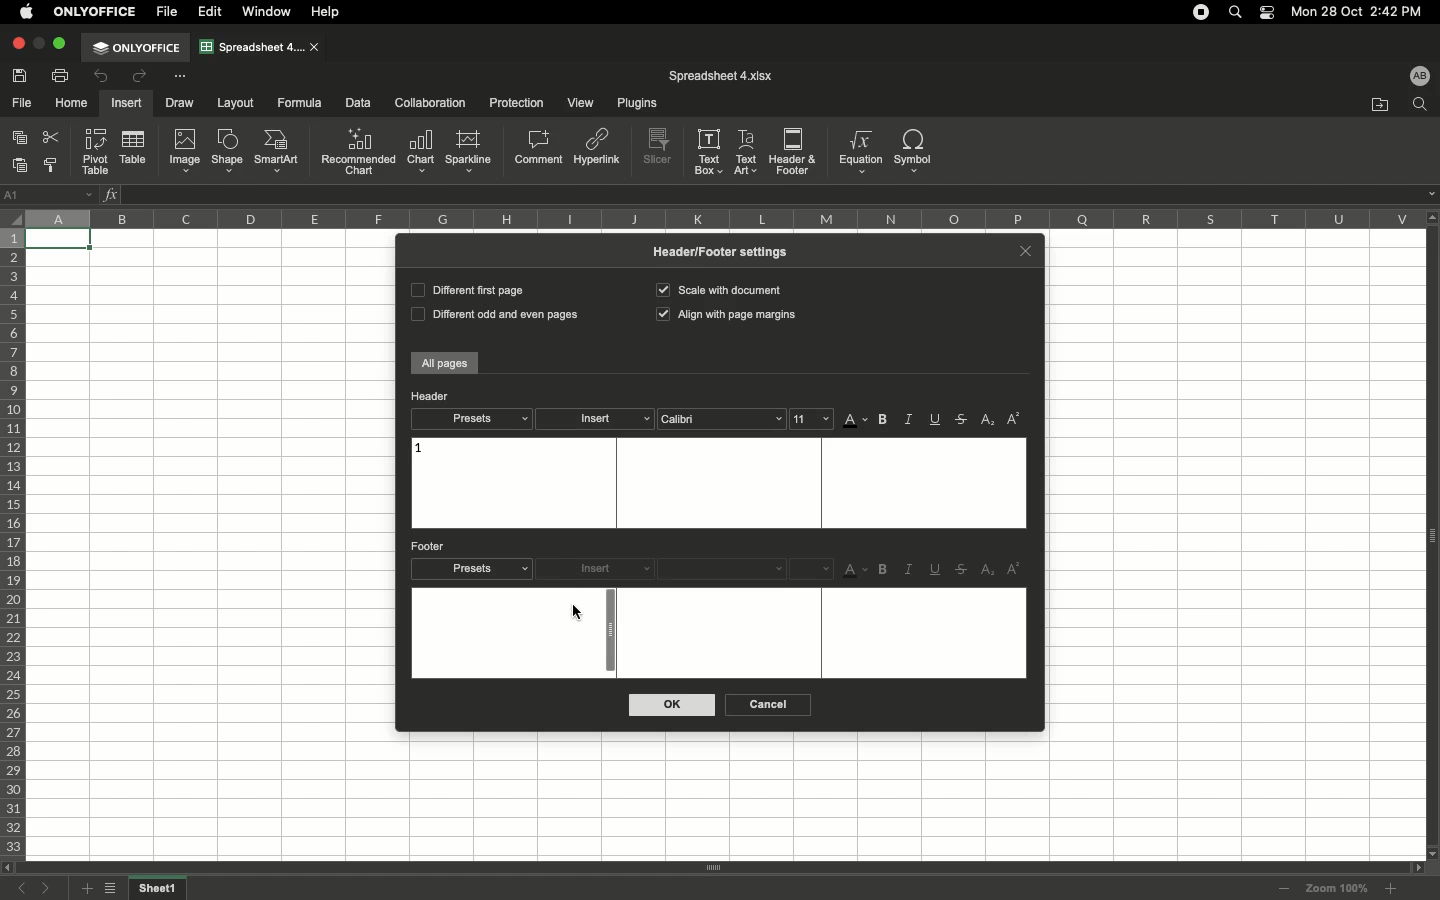  Describe the element at coordinates (419, 449) in the screenshot. I see `Header text` at that location.